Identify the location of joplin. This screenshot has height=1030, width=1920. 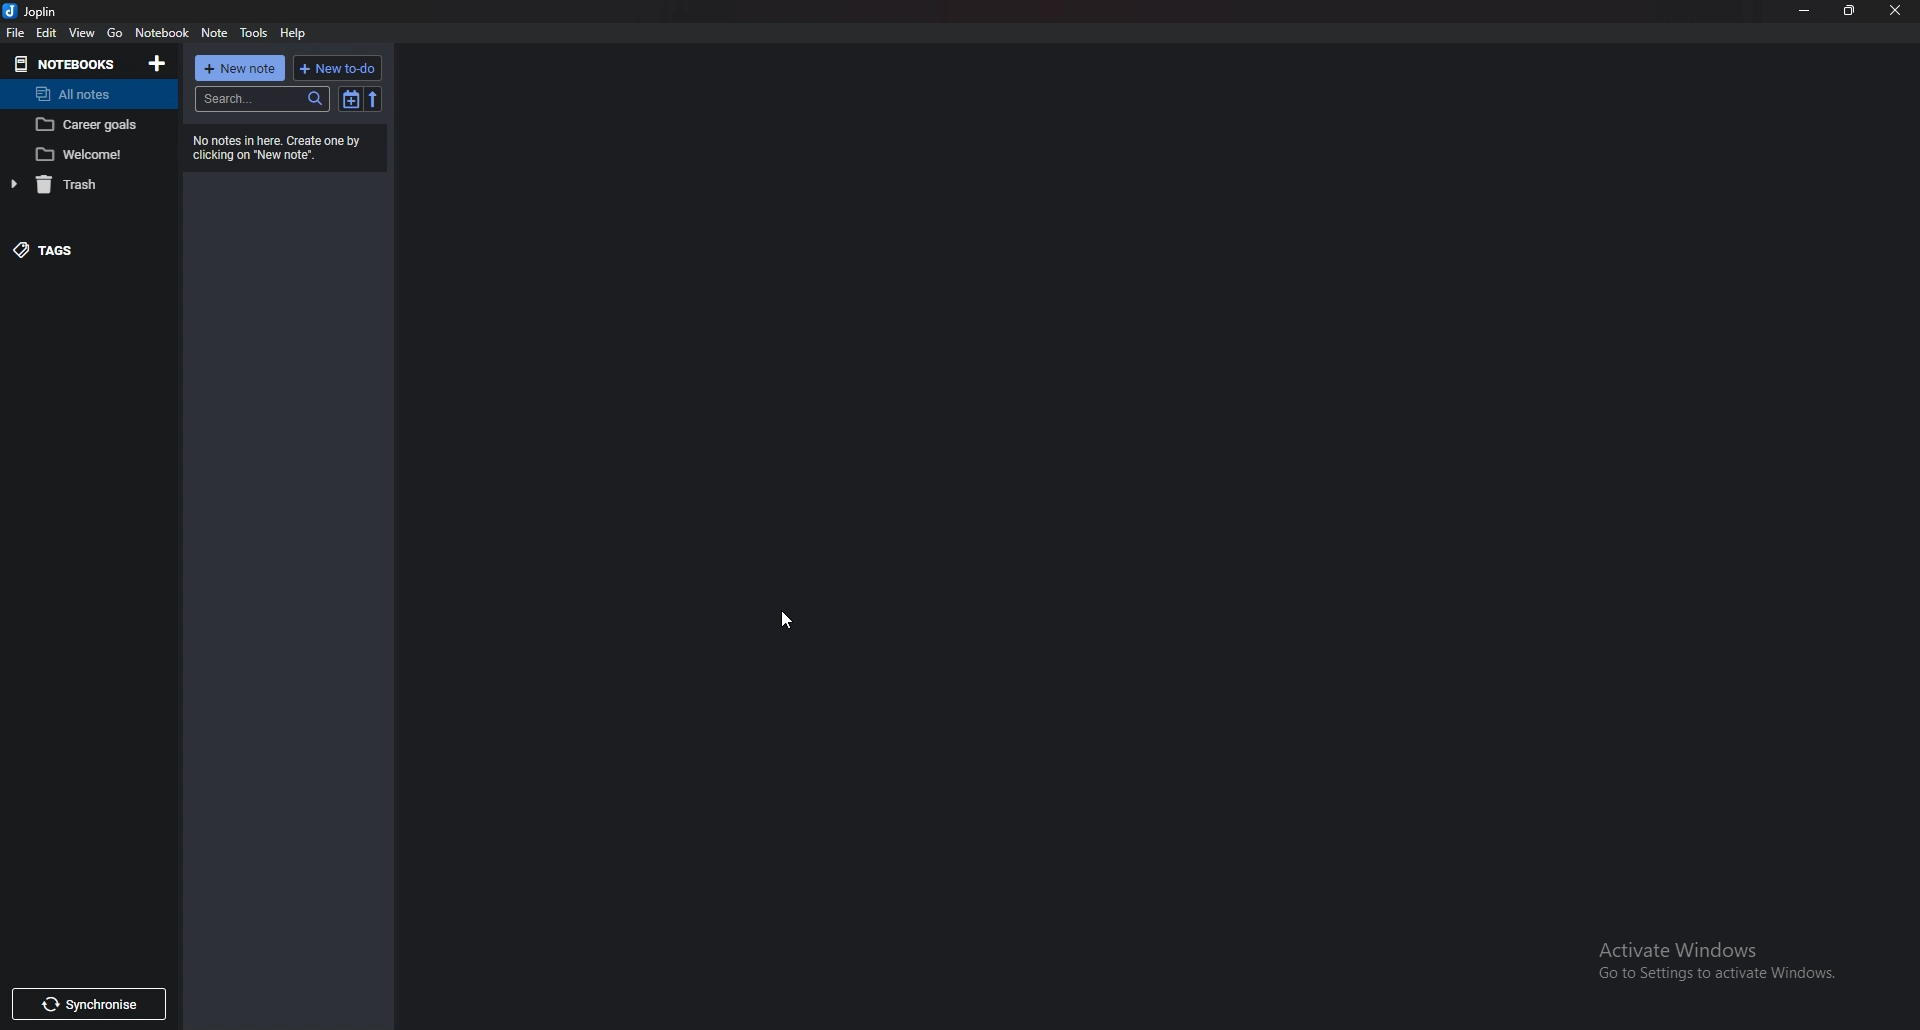
(35, 10).